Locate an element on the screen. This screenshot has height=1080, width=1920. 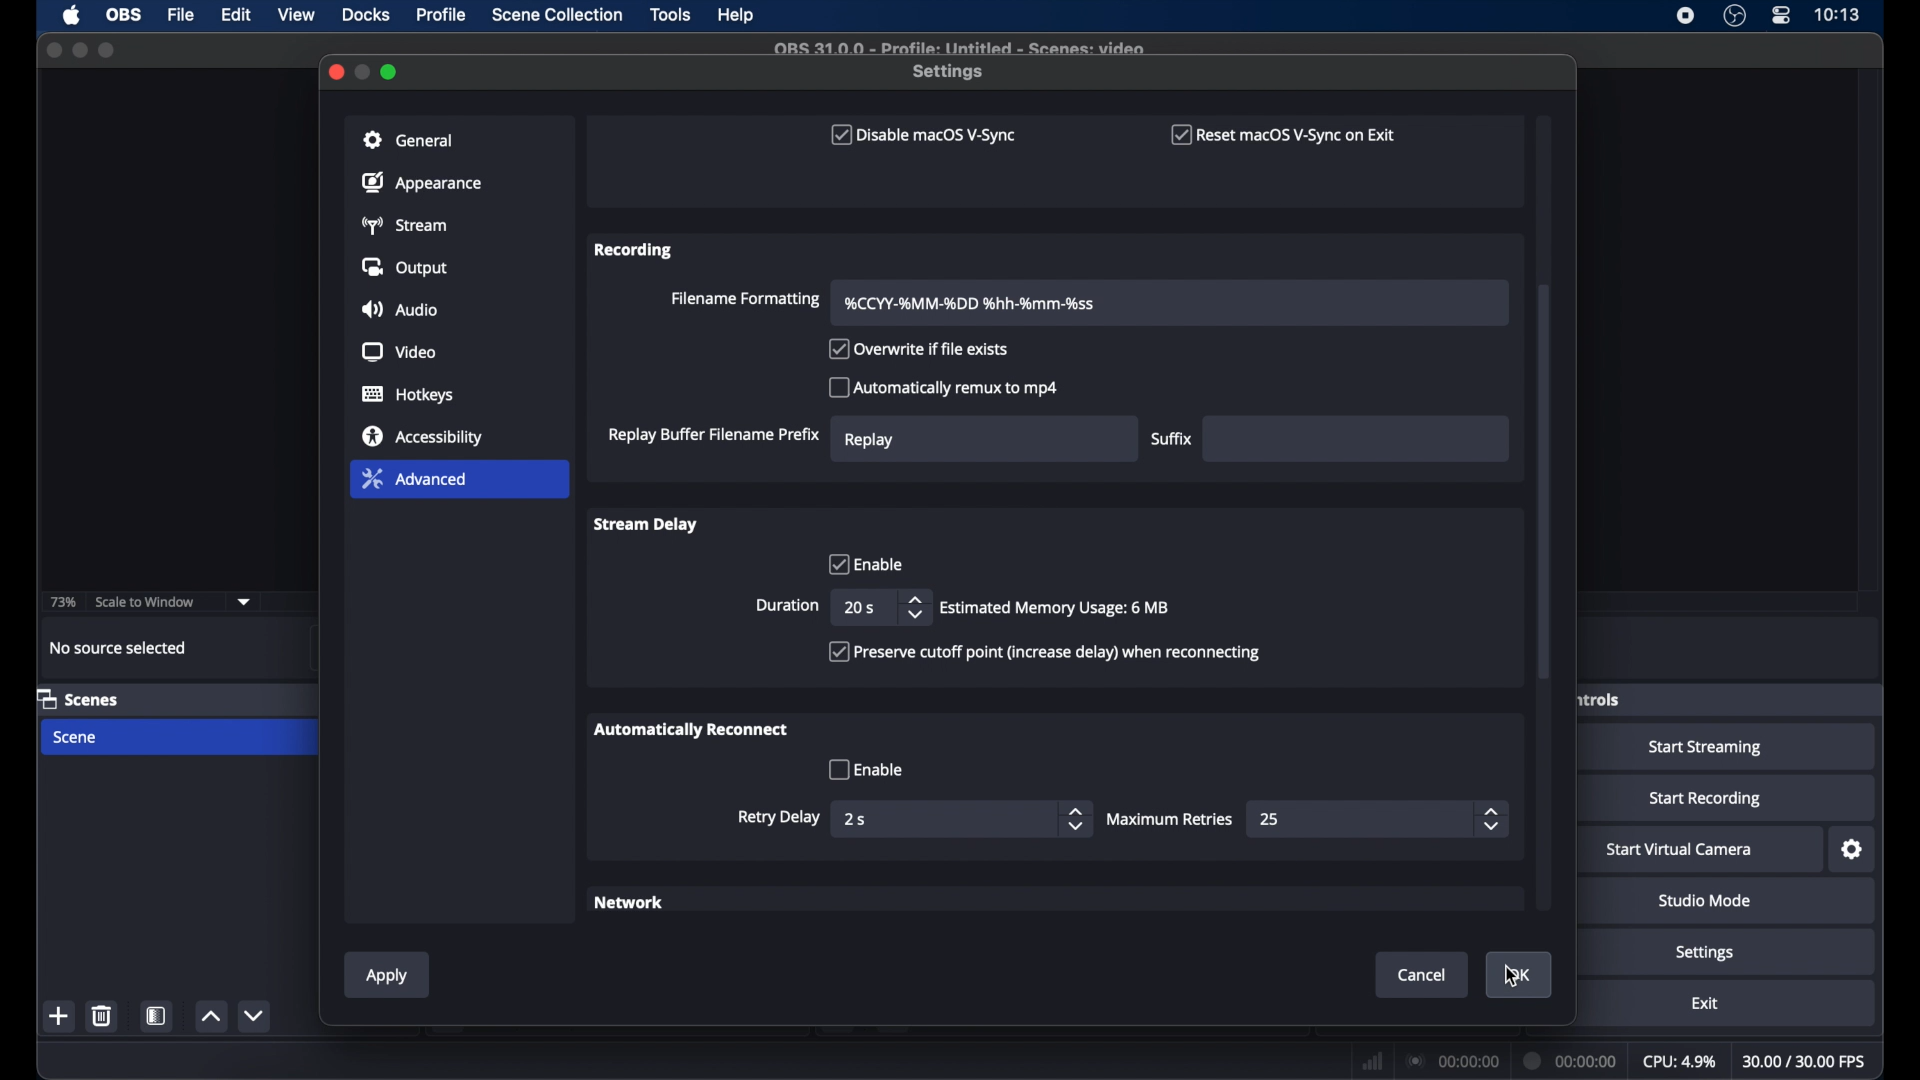
checkbox is located at coordinates (865, 769).